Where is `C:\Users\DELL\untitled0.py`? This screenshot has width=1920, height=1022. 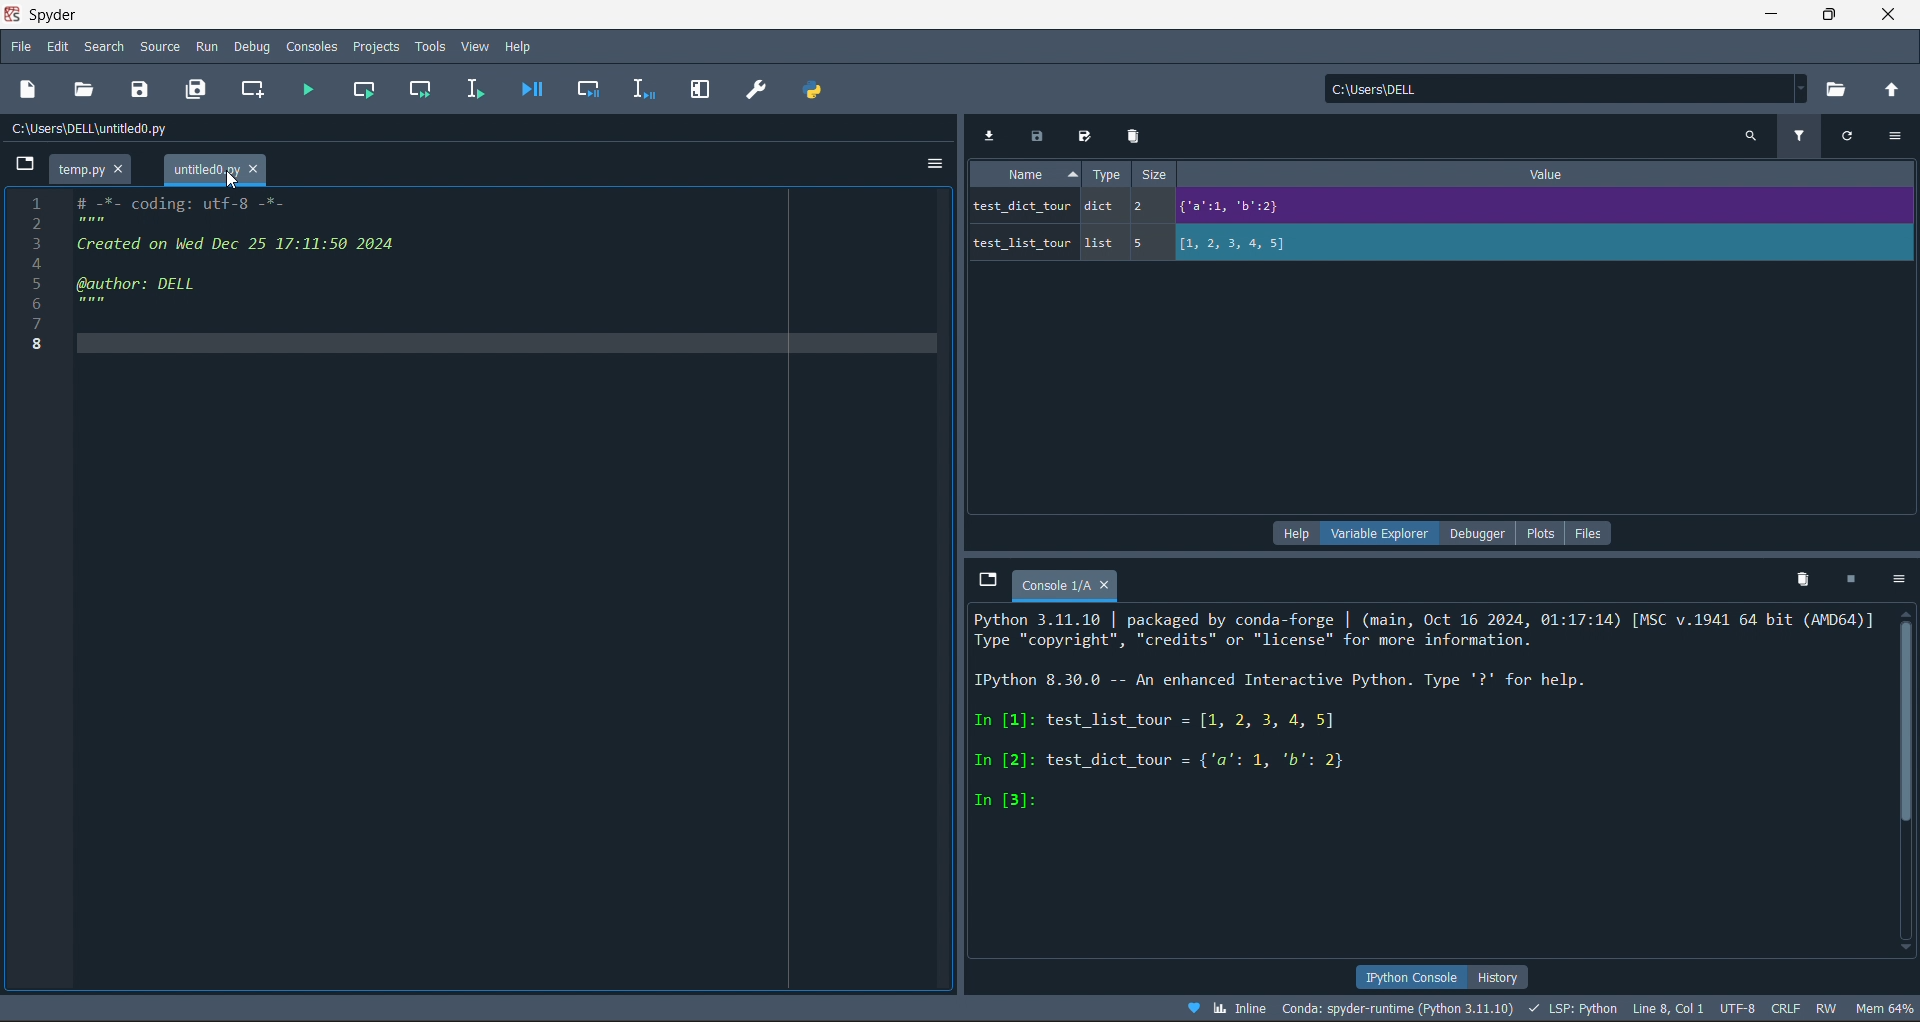
C:\Users\DELL\untitled0.py is located at coordinates (106, 132).